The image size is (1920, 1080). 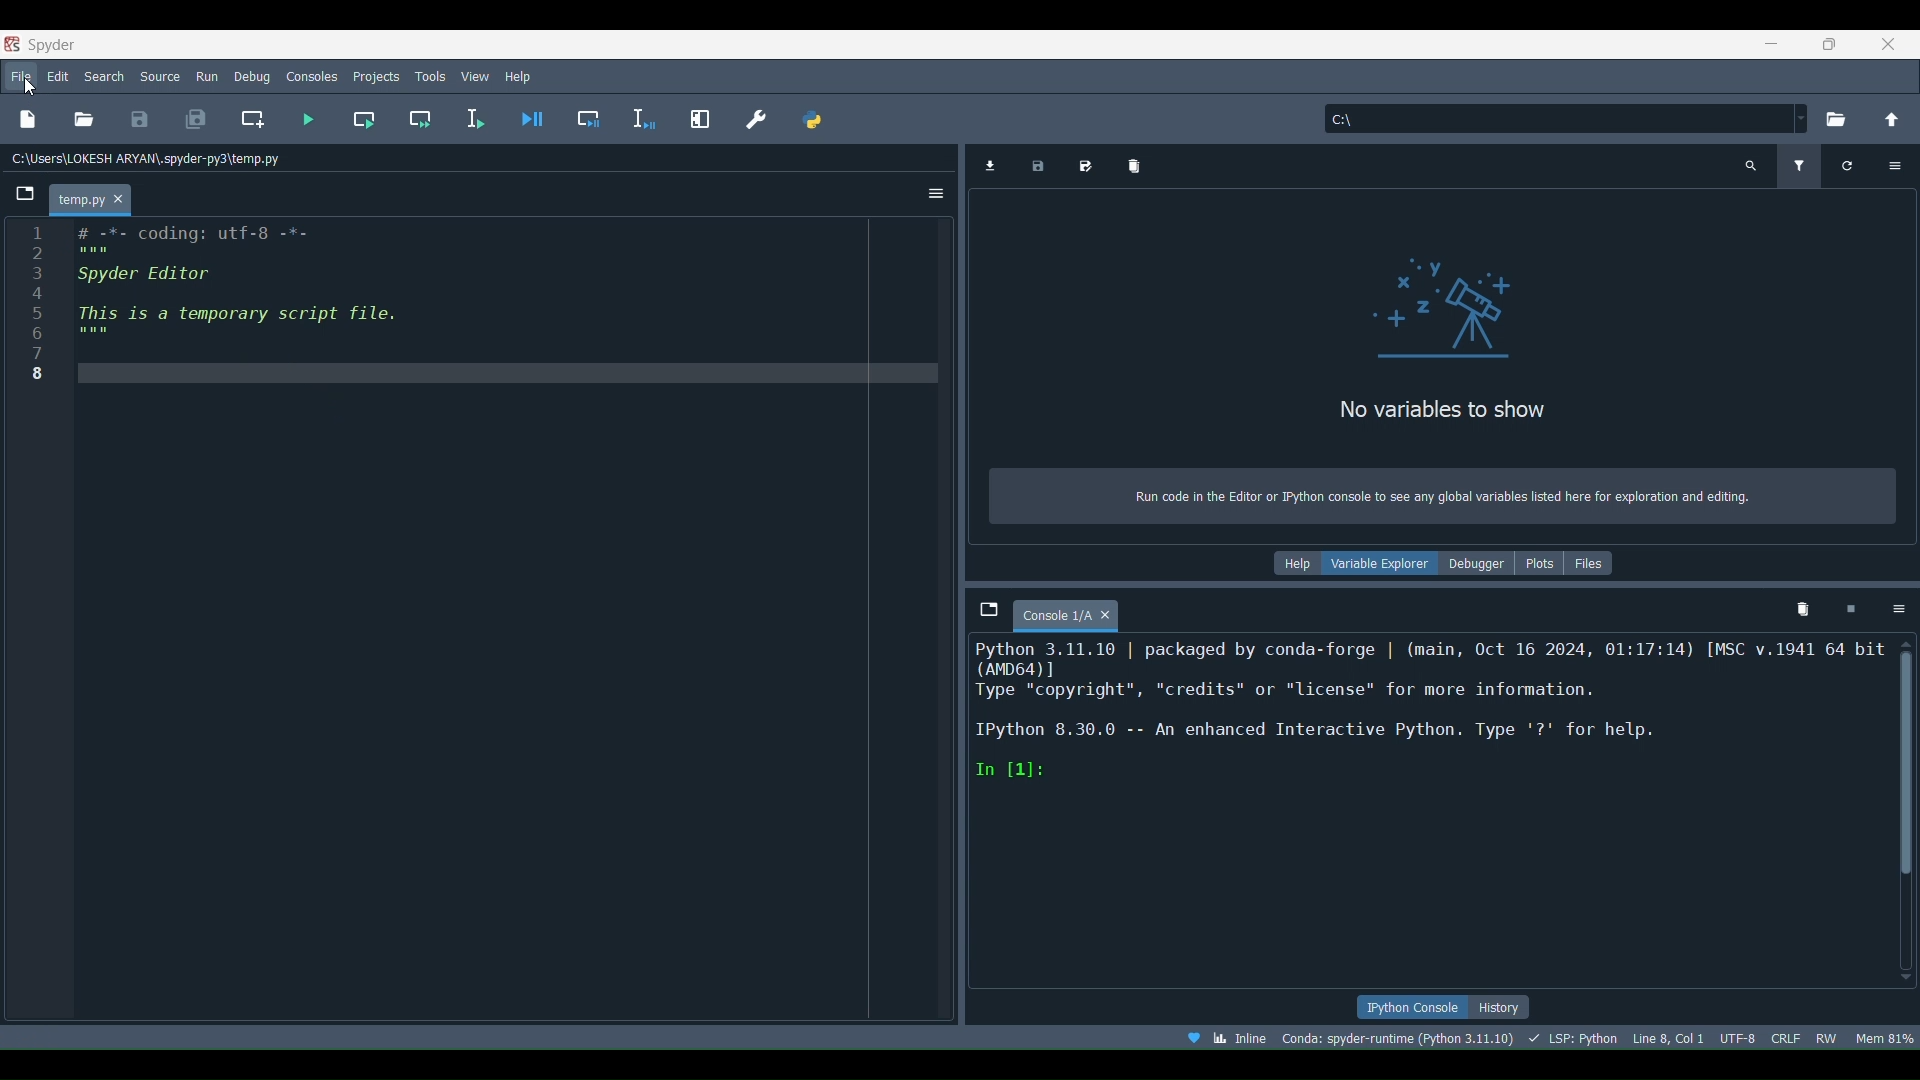 What do you see at coordinates (1412, 1007) in the screenshot?
I see `IPython Console` at bounding box center [1412, 1007].